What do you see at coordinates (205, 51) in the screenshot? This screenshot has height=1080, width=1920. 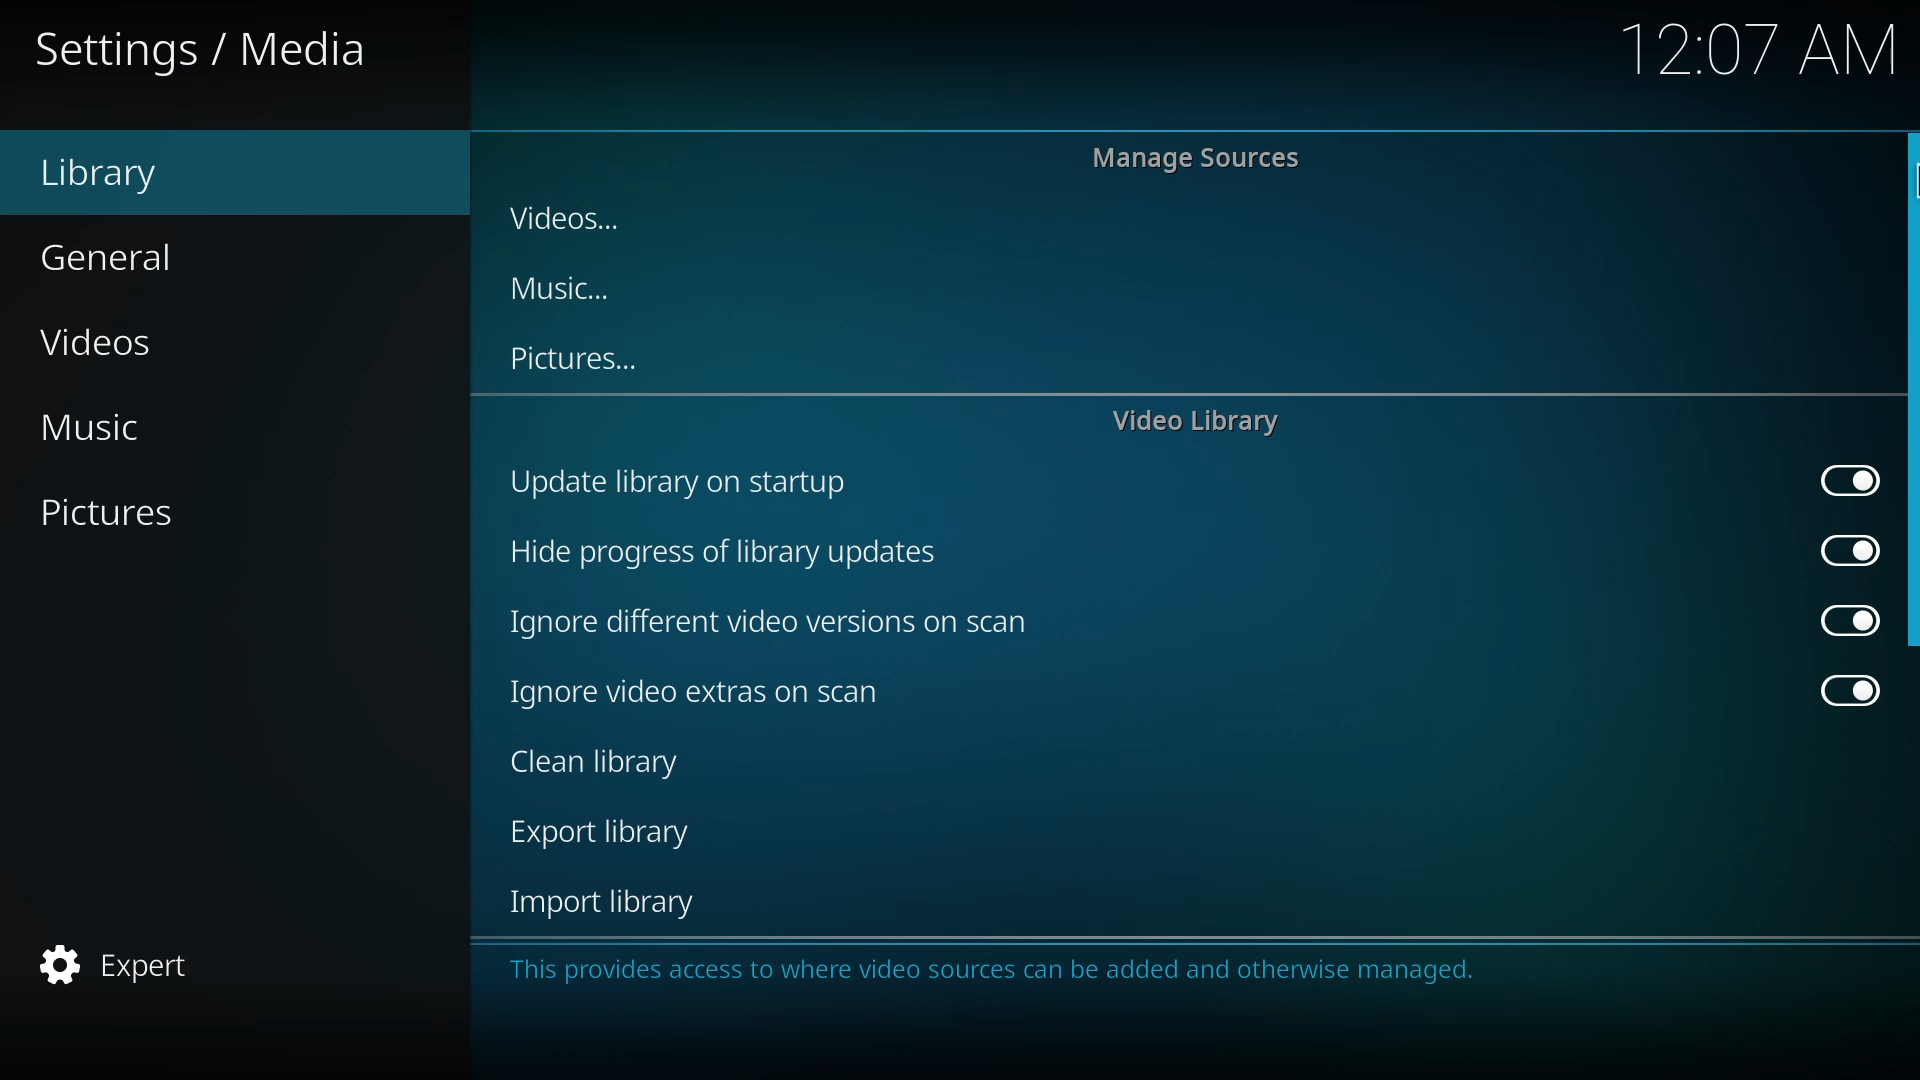 I see `settings media` at bounding box center [205, 51].